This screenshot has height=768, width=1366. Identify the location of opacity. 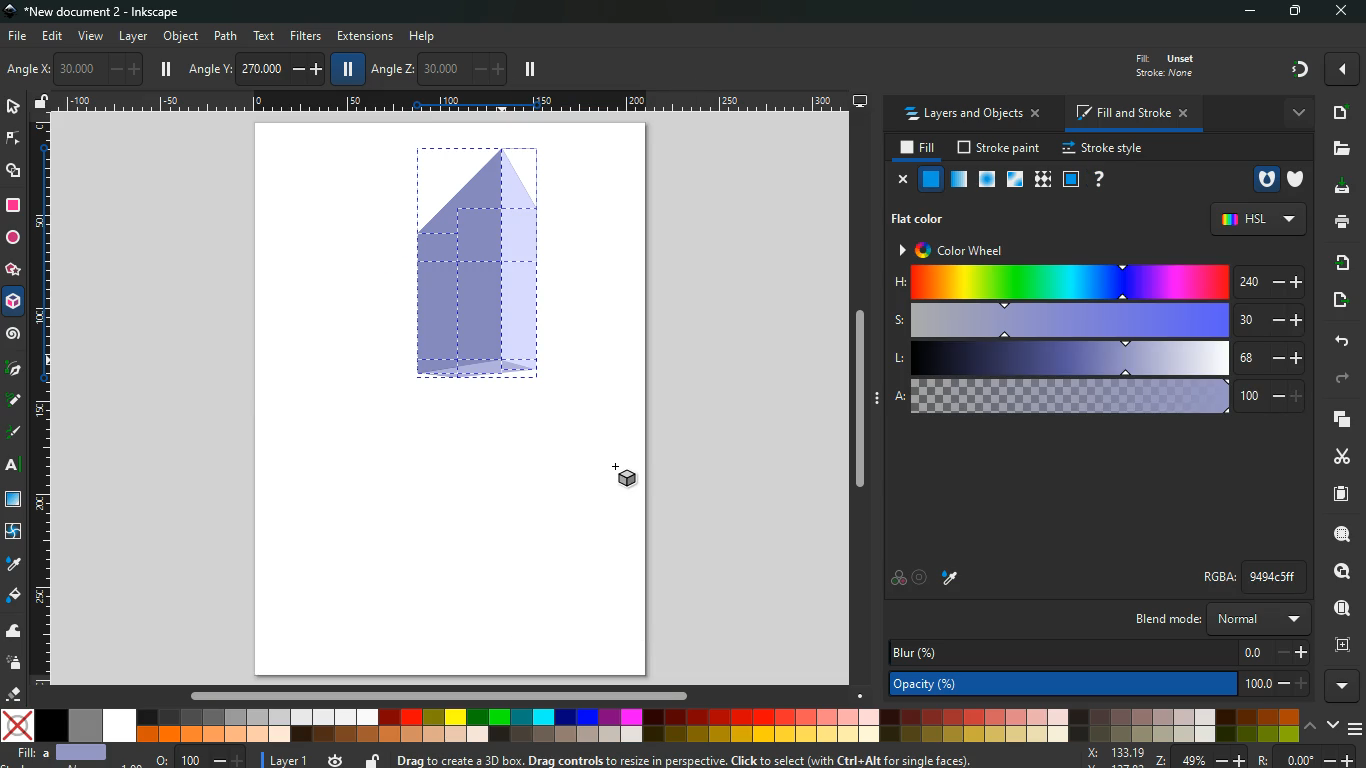
(1103, 686).